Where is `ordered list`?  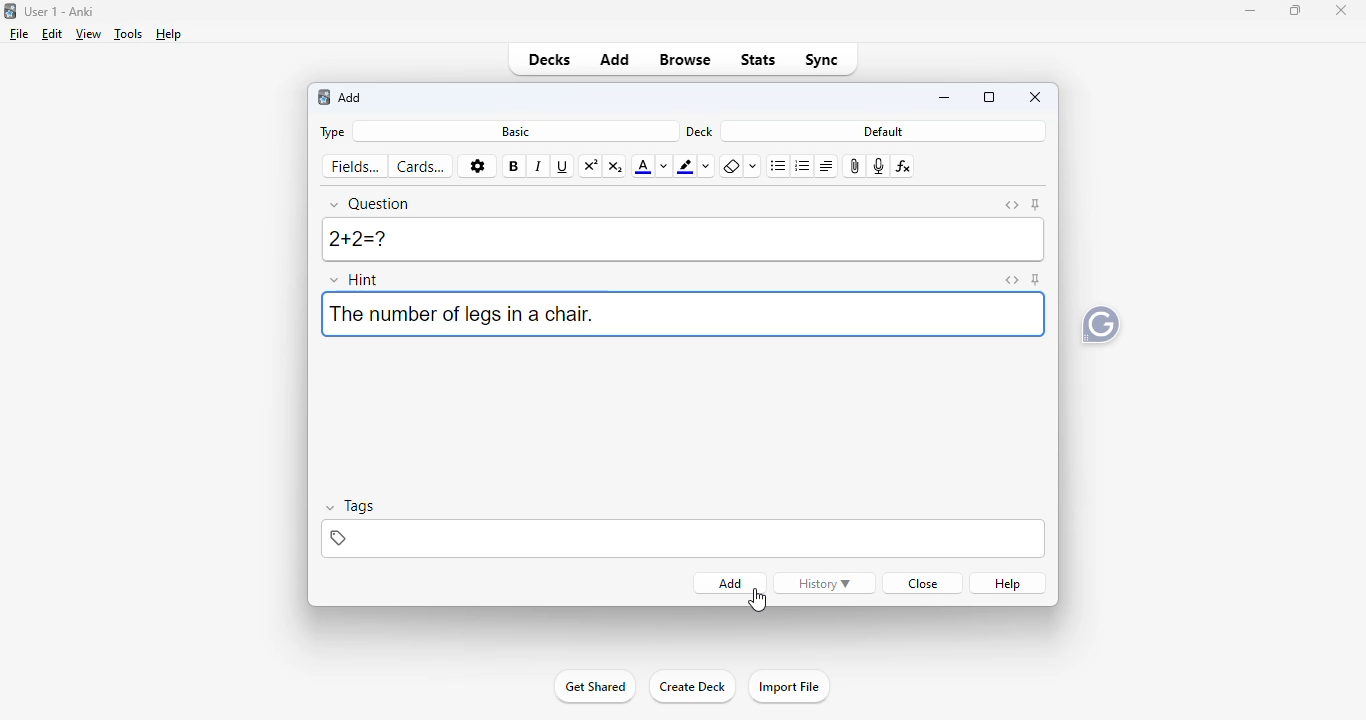
ordered list is located at coordinates (803, 166).